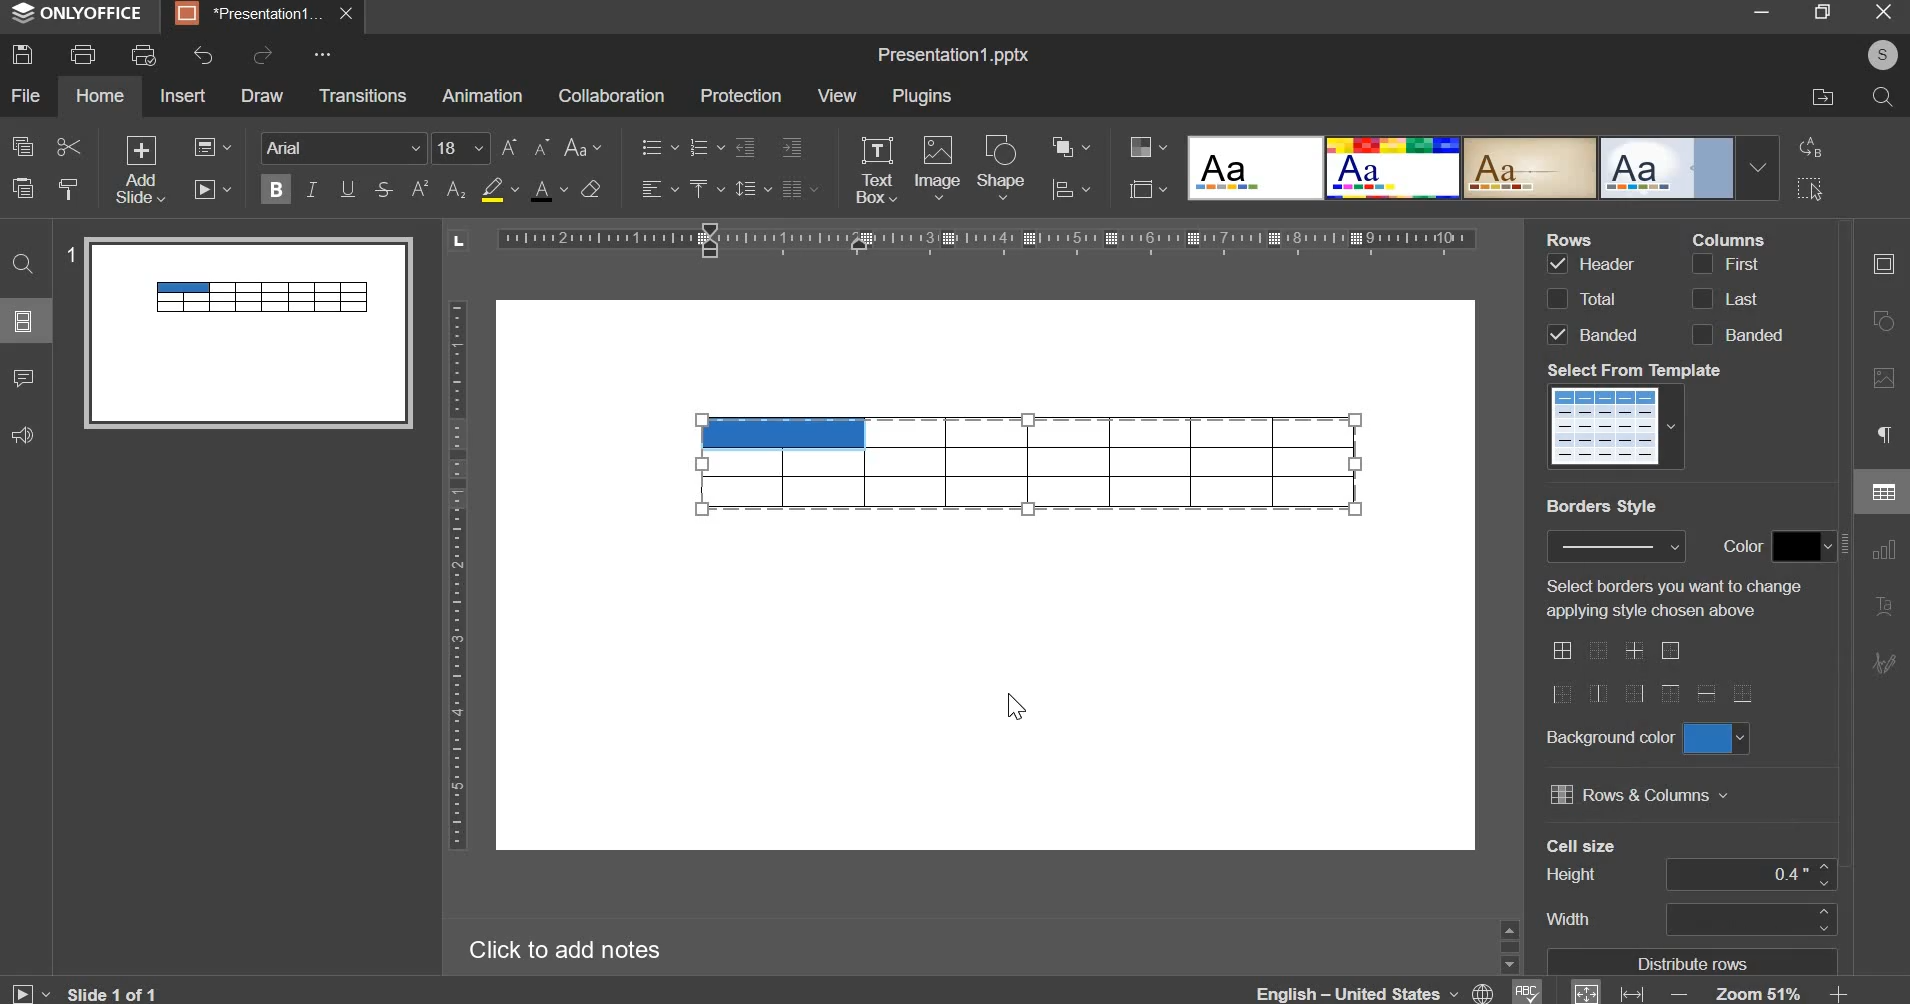  What do you see at coordinates (1761, 14) in the screenshot?
I see `minimize` at bounding box center [1761, 14].